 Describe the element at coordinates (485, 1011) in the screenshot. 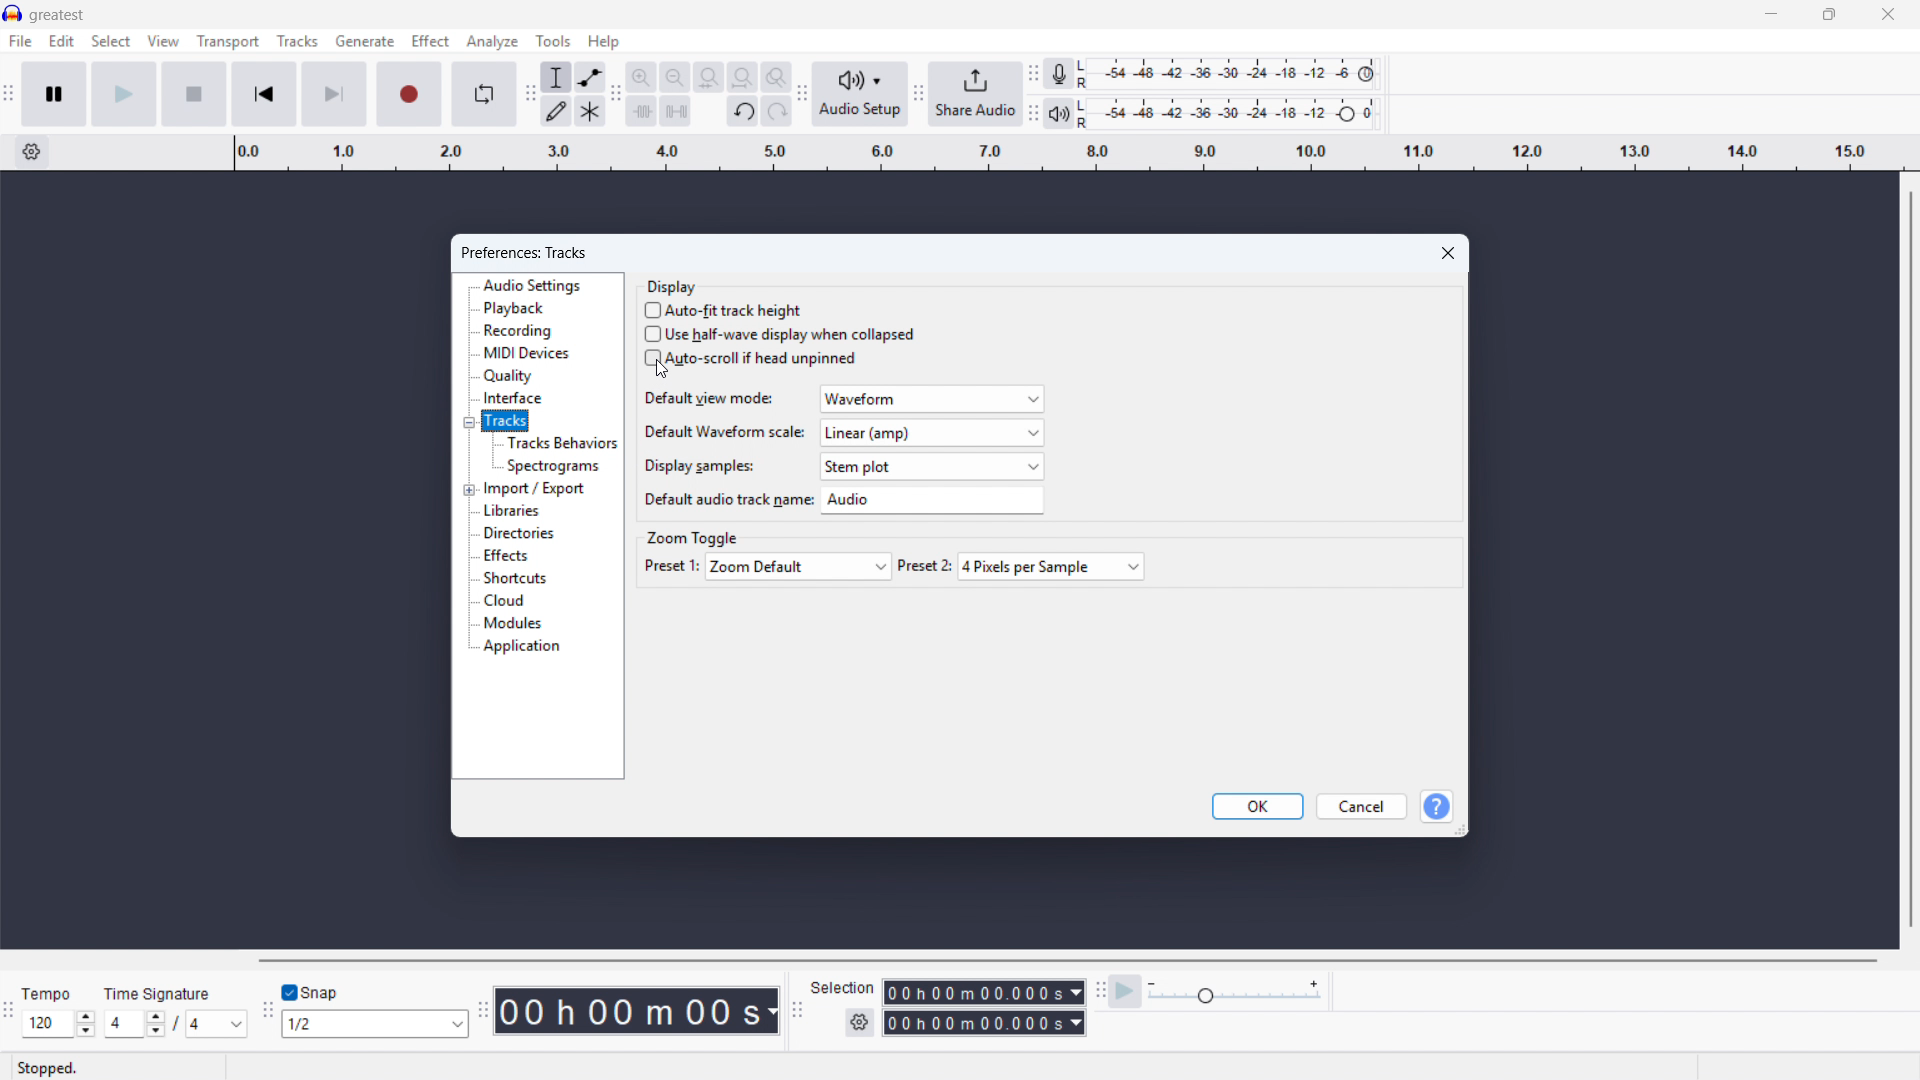

I see `Time toolbar ` at that location.